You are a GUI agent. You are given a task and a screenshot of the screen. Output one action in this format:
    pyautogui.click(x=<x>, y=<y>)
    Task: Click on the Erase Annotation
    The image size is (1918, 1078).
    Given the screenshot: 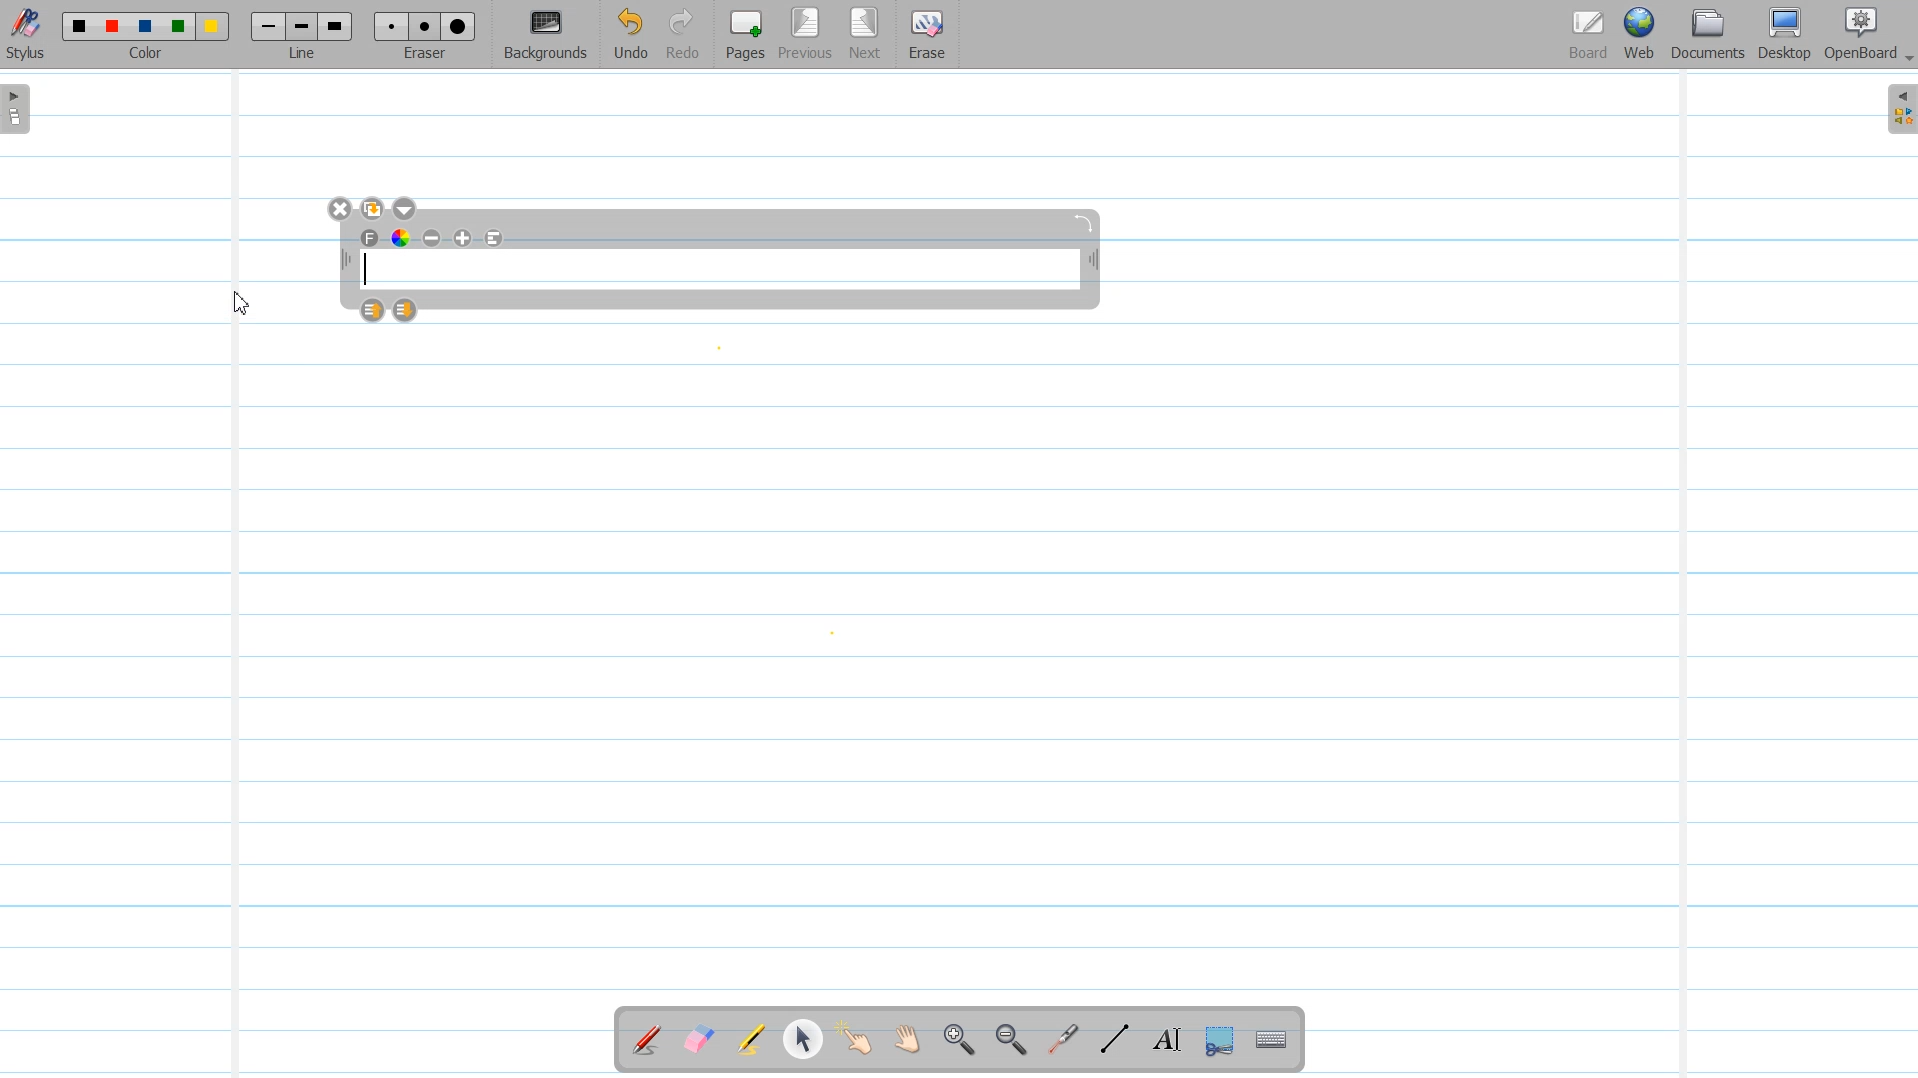 What is the action you would take?
    pyautogui.click(x=701, y=1041)
    